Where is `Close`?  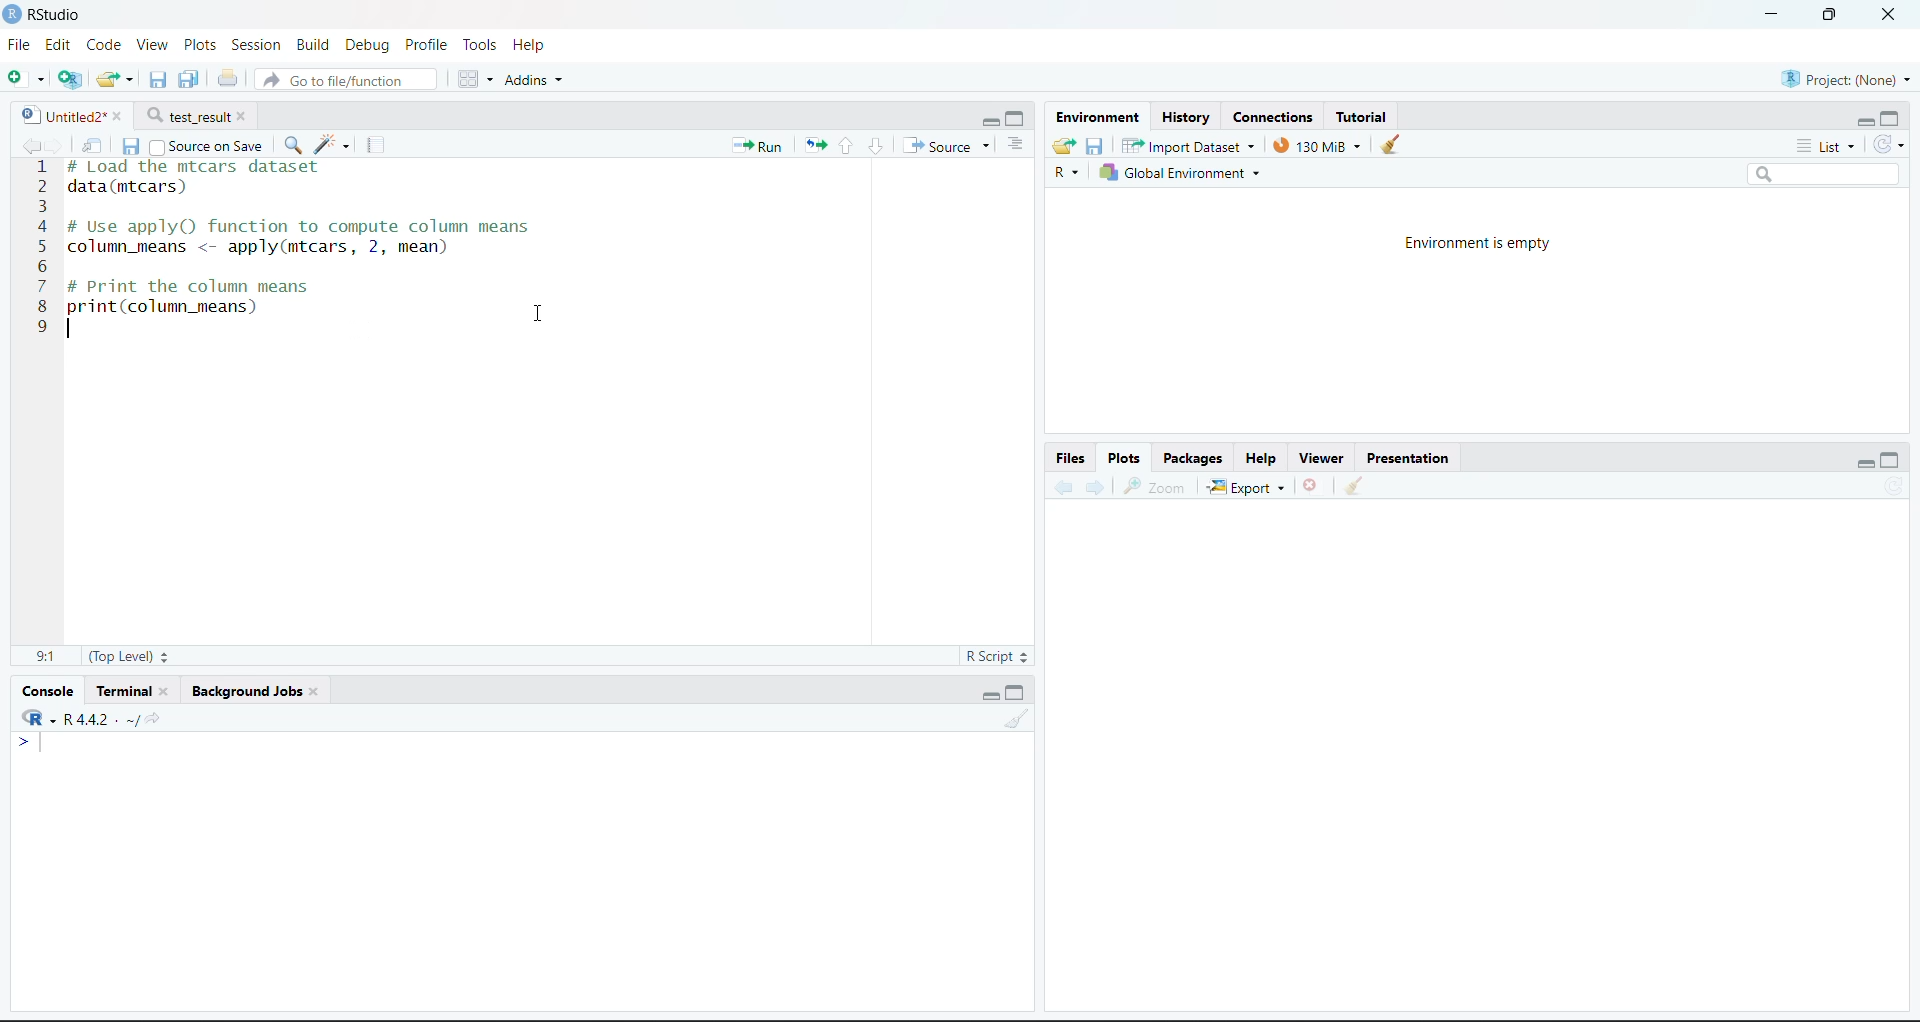 Close is located at coordinates (1312, 481).